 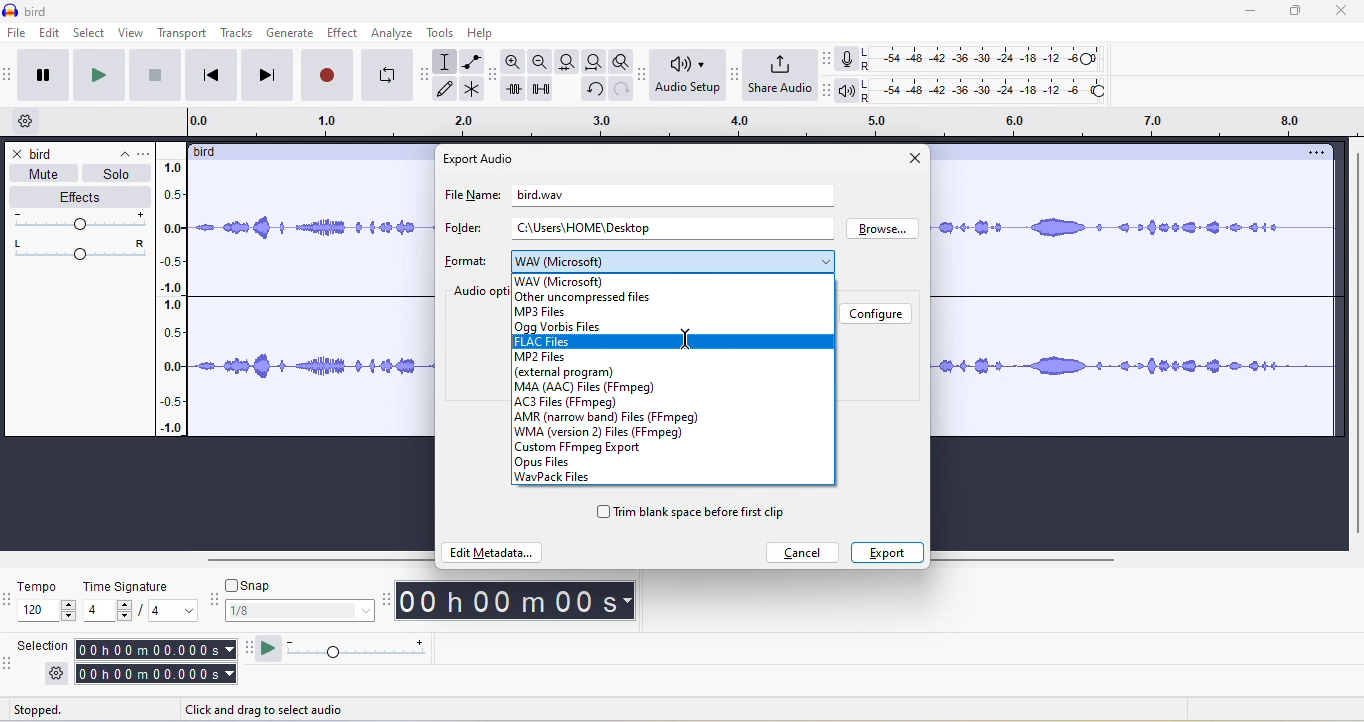 What do you see at coordinates (9, 75) in the screenshot?
I see `audacity transport toolbar` at bounding box center [9, 75].